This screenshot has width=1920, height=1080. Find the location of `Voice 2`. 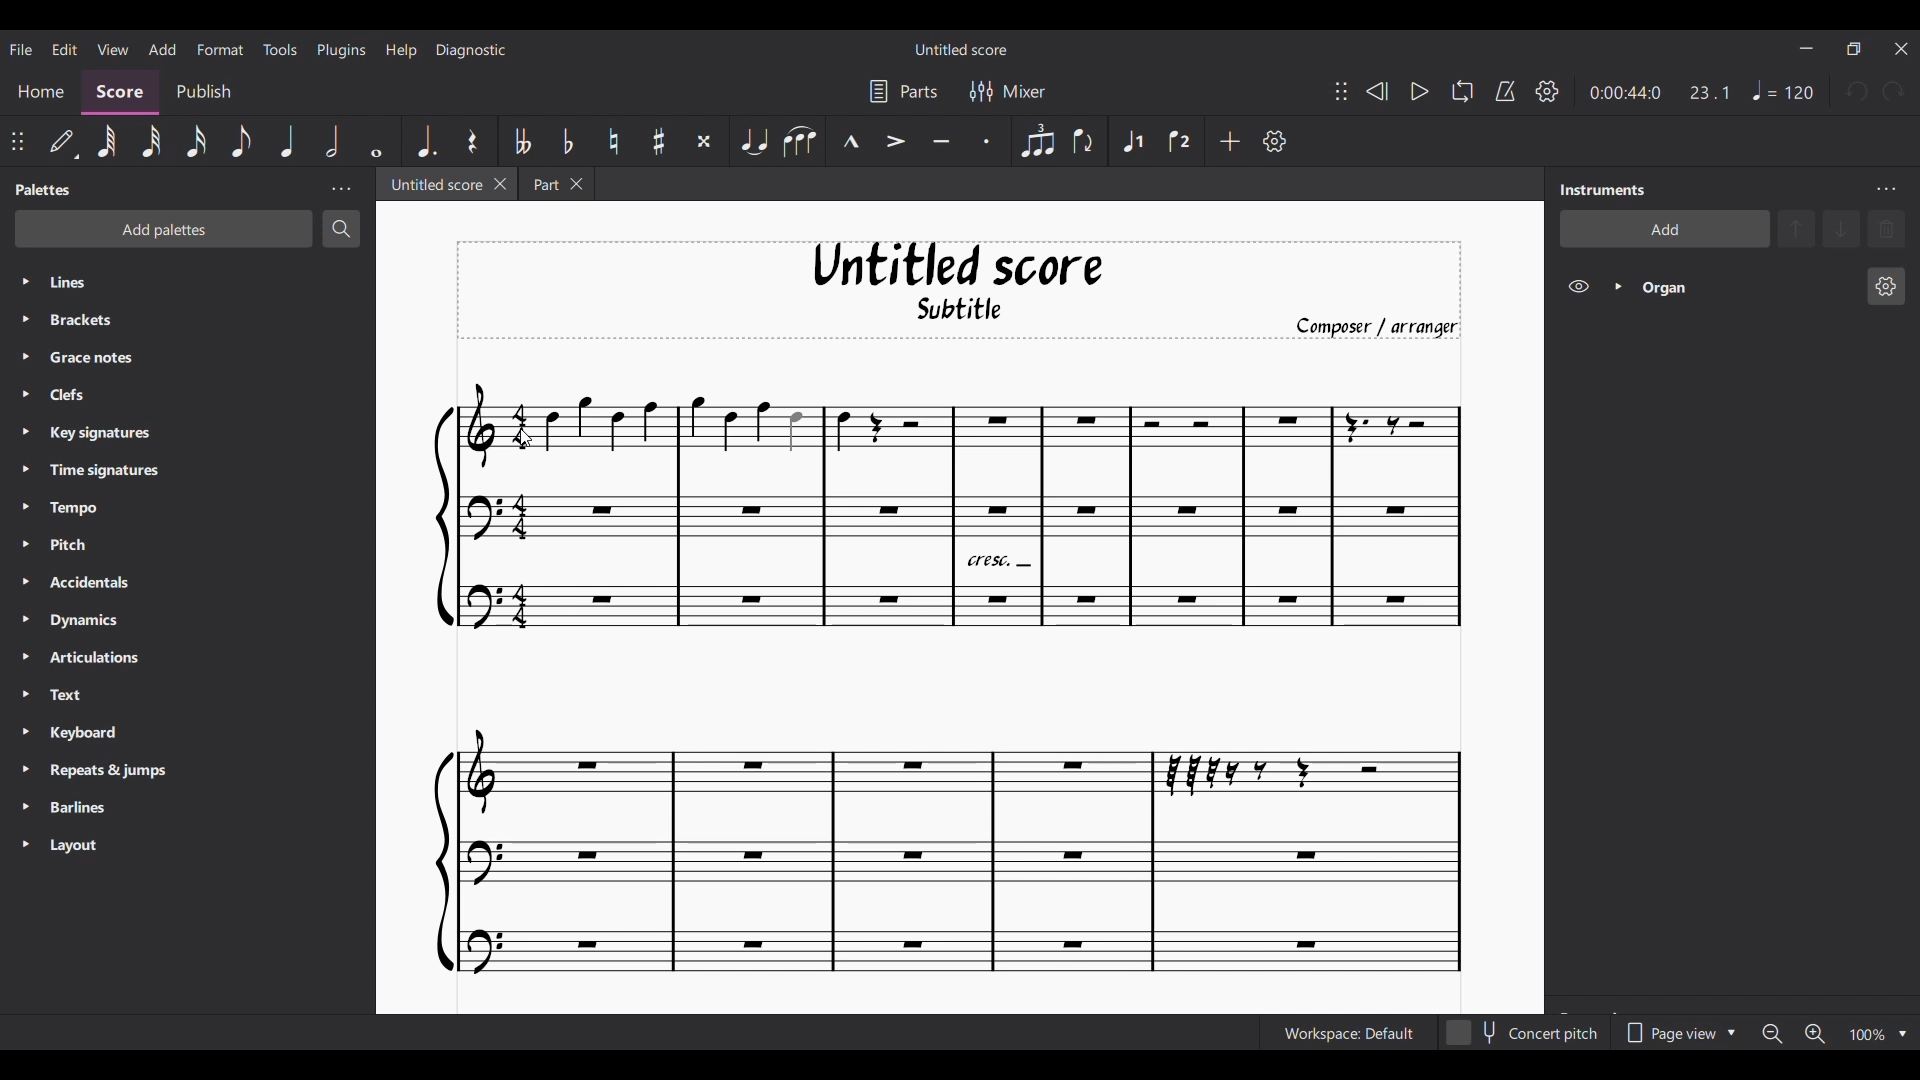

Voice 2 is located at coordinates (1179, 140).